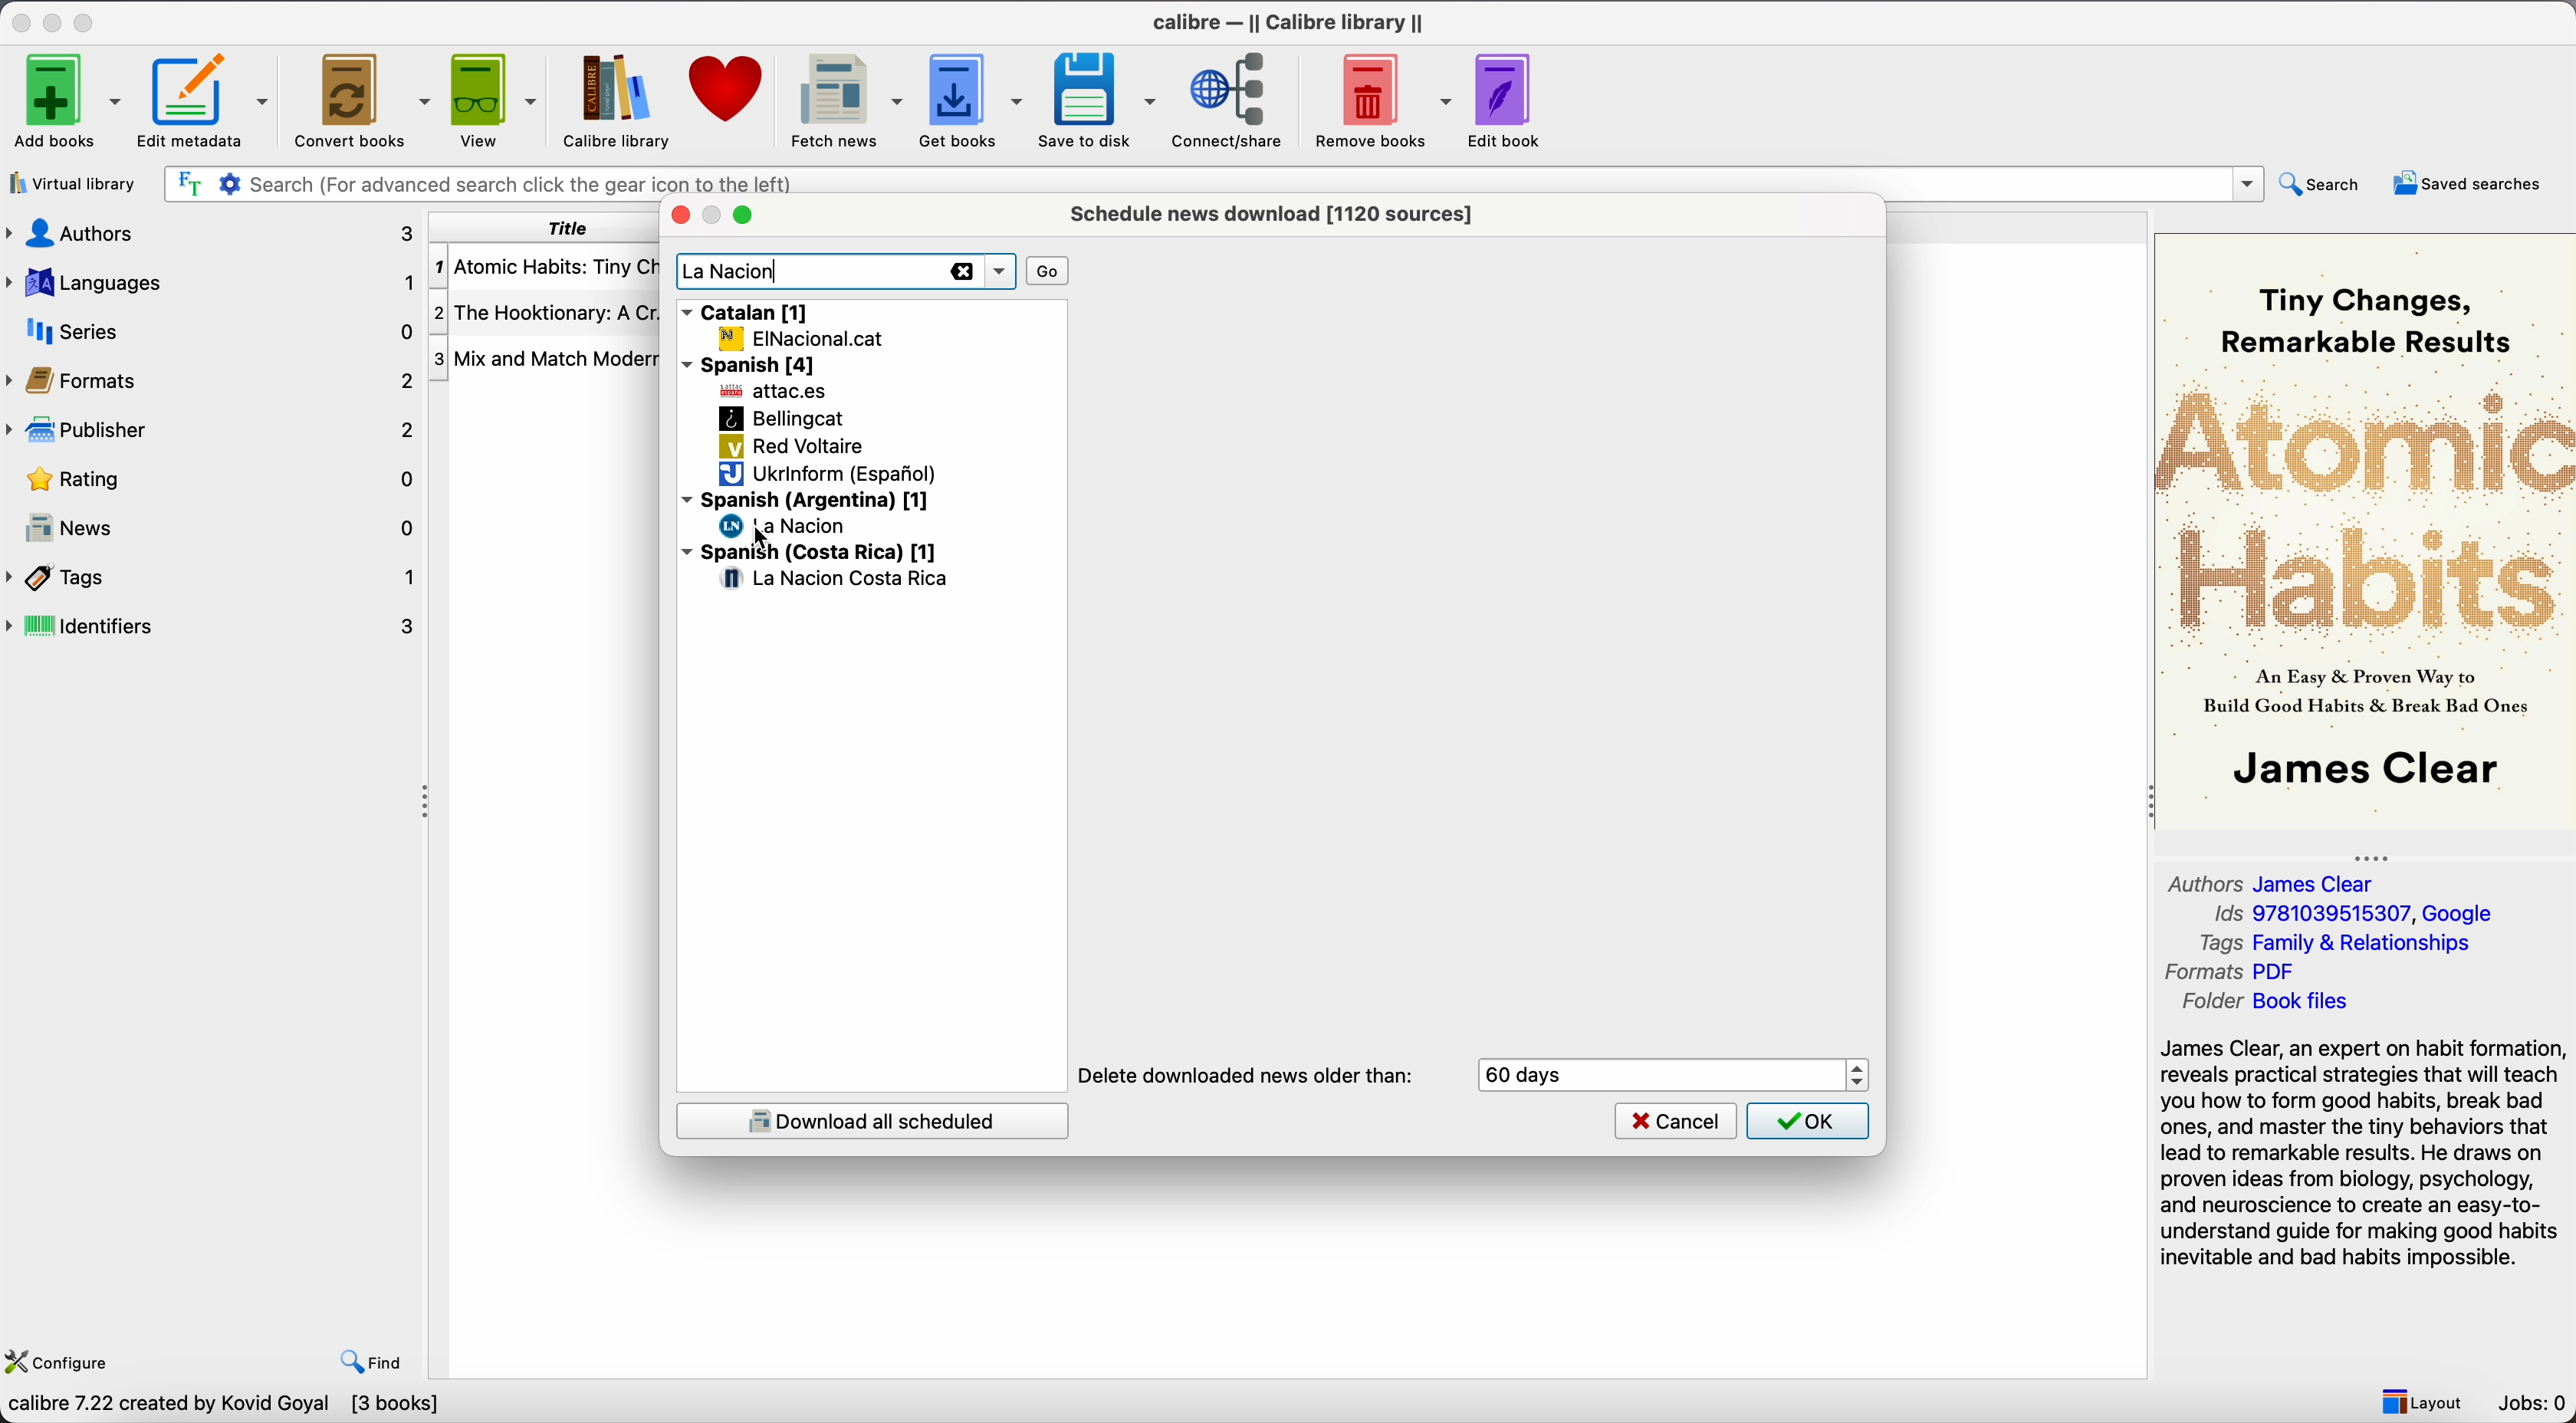 The height and width of the screenshot is (1423, 2576). I want to click on The Hooktionary: A Cr..., so click(546, 313).